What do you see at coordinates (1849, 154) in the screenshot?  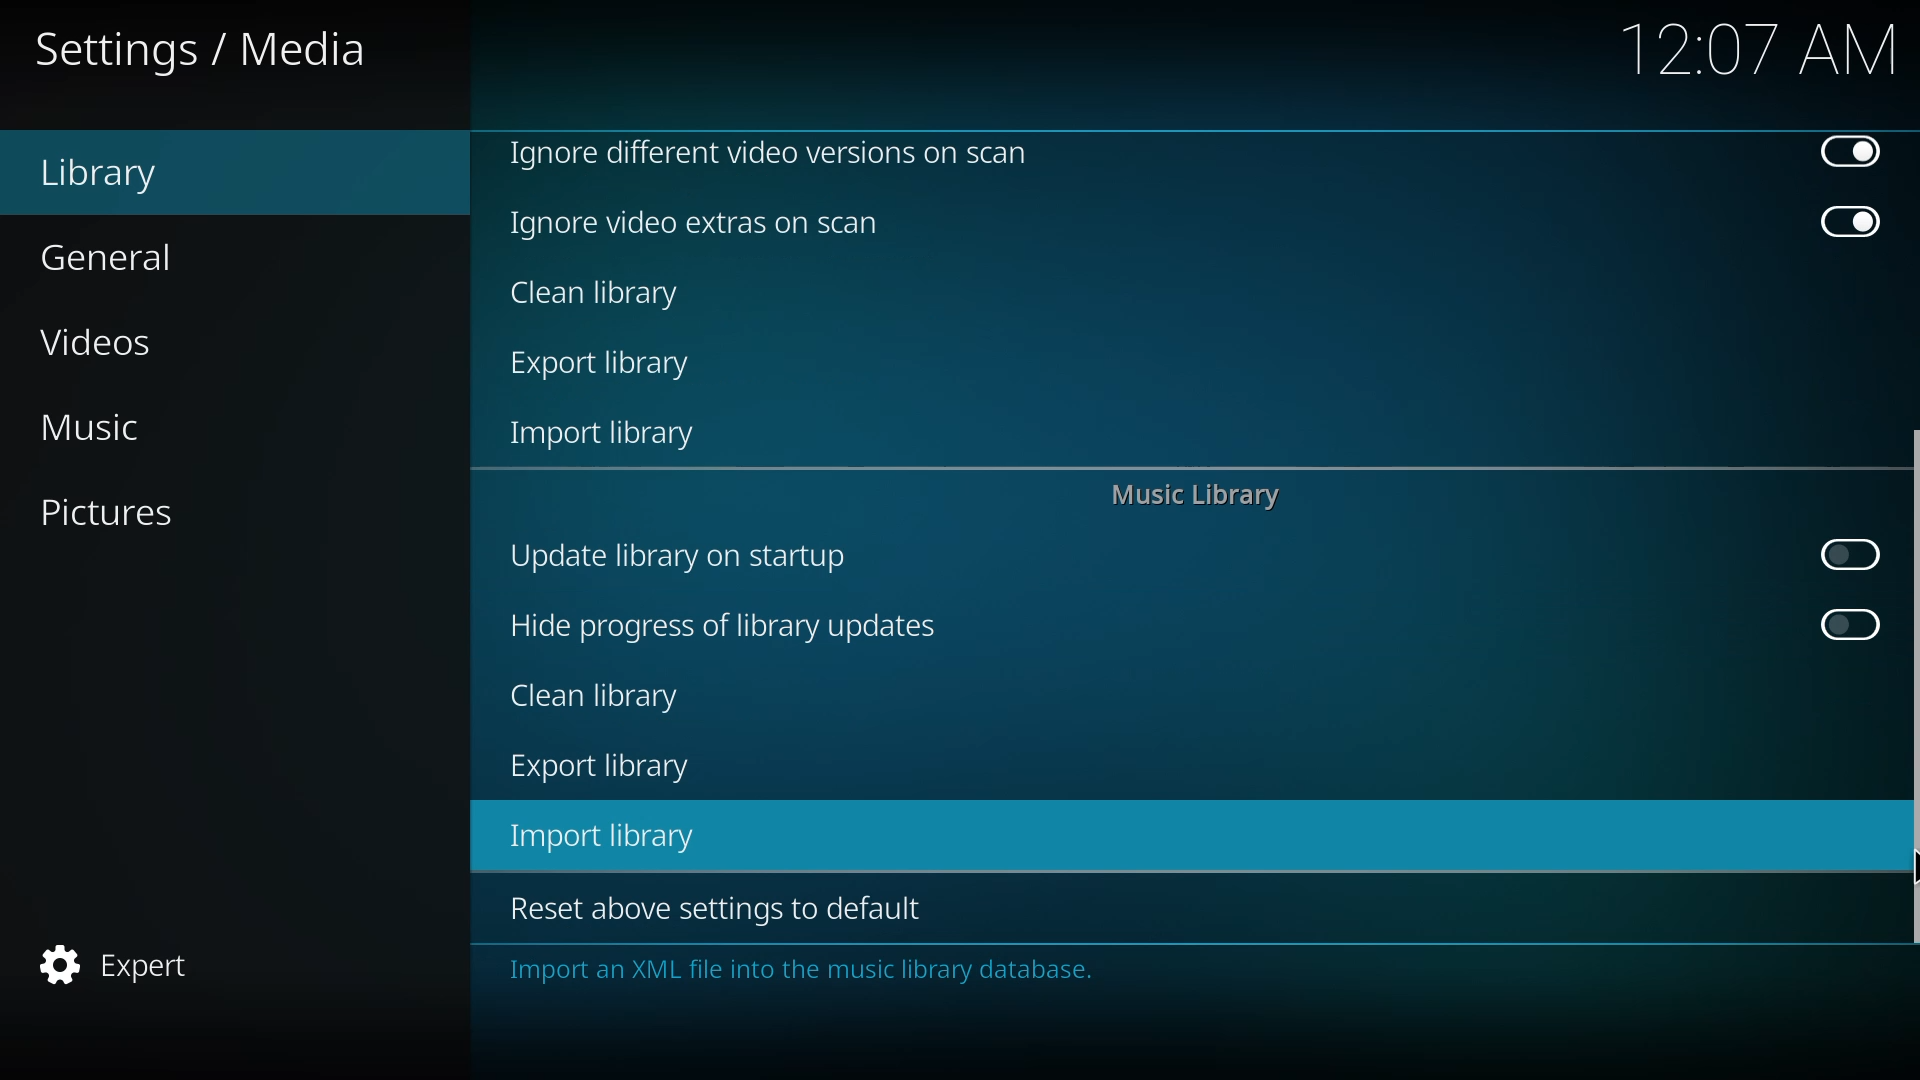 I see `disabled` at bounding box center [1849, 154].